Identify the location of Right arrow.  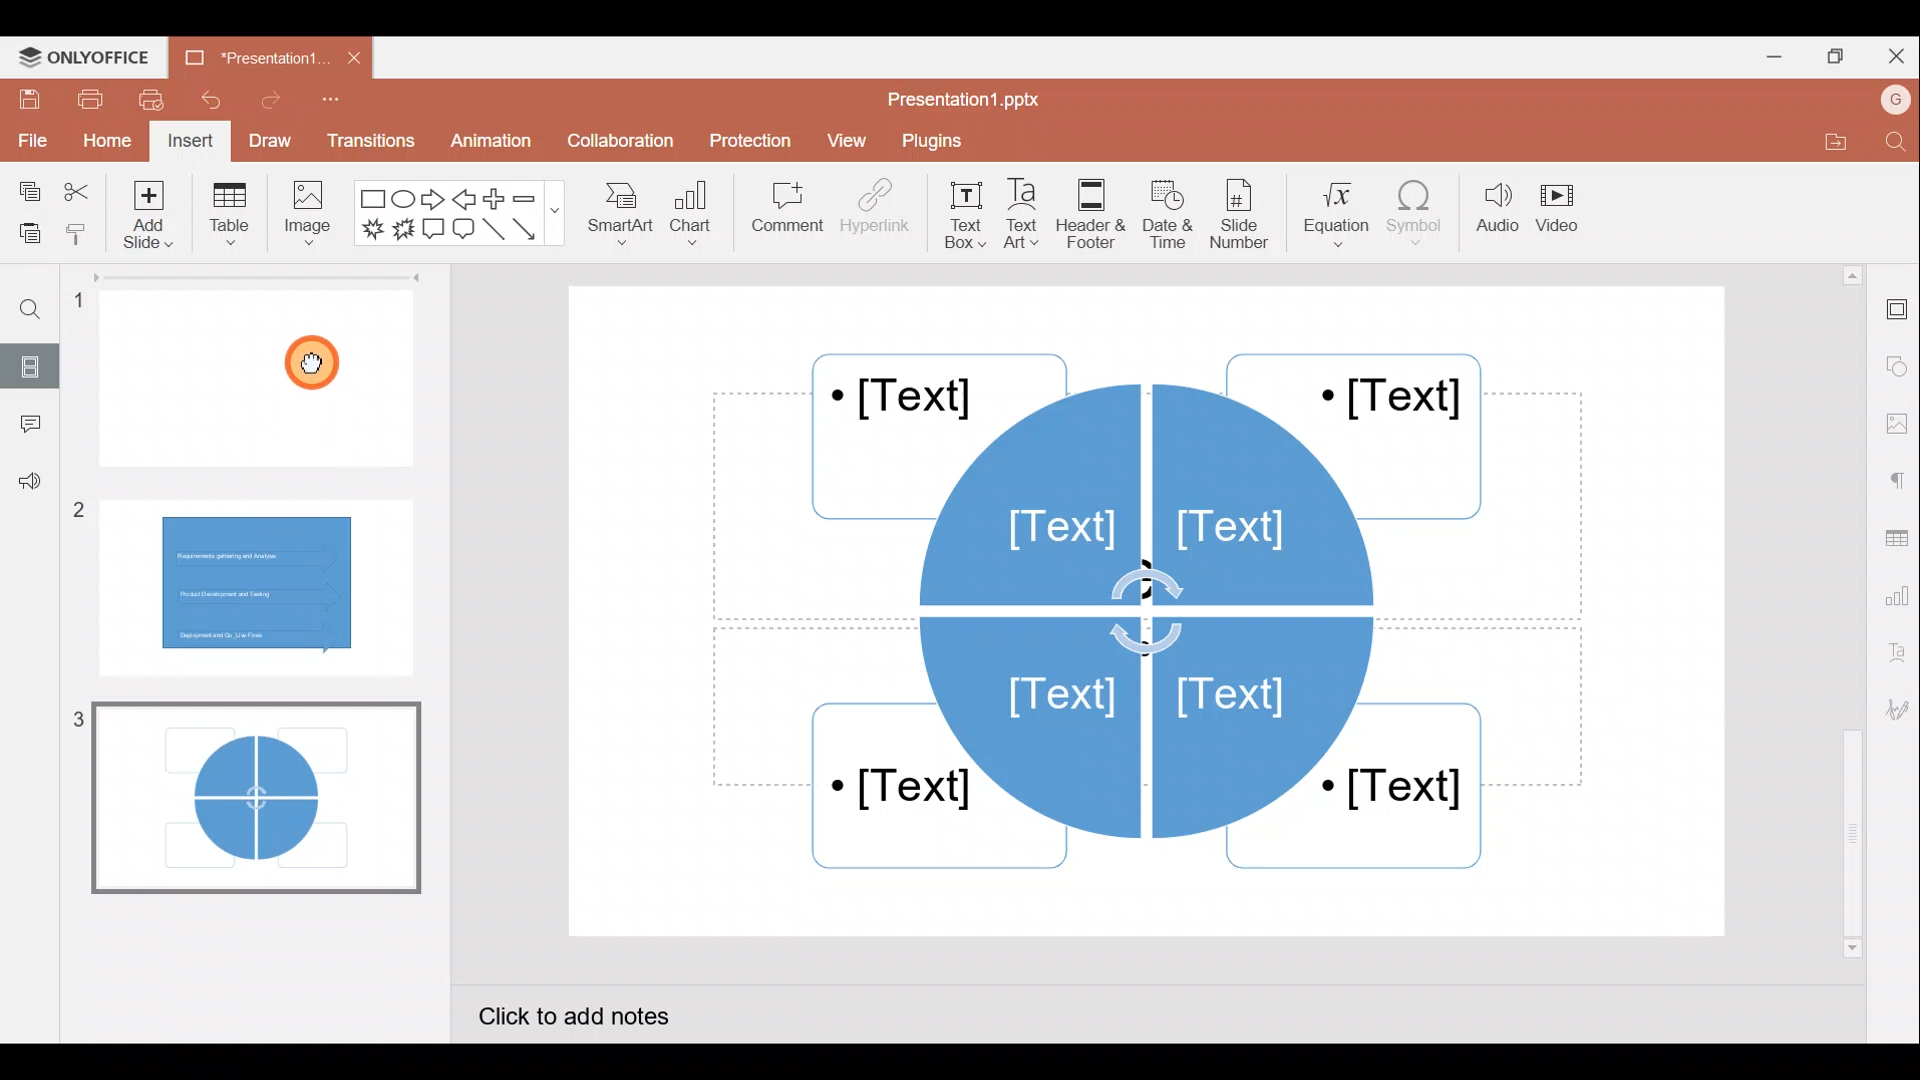
(434, 201).